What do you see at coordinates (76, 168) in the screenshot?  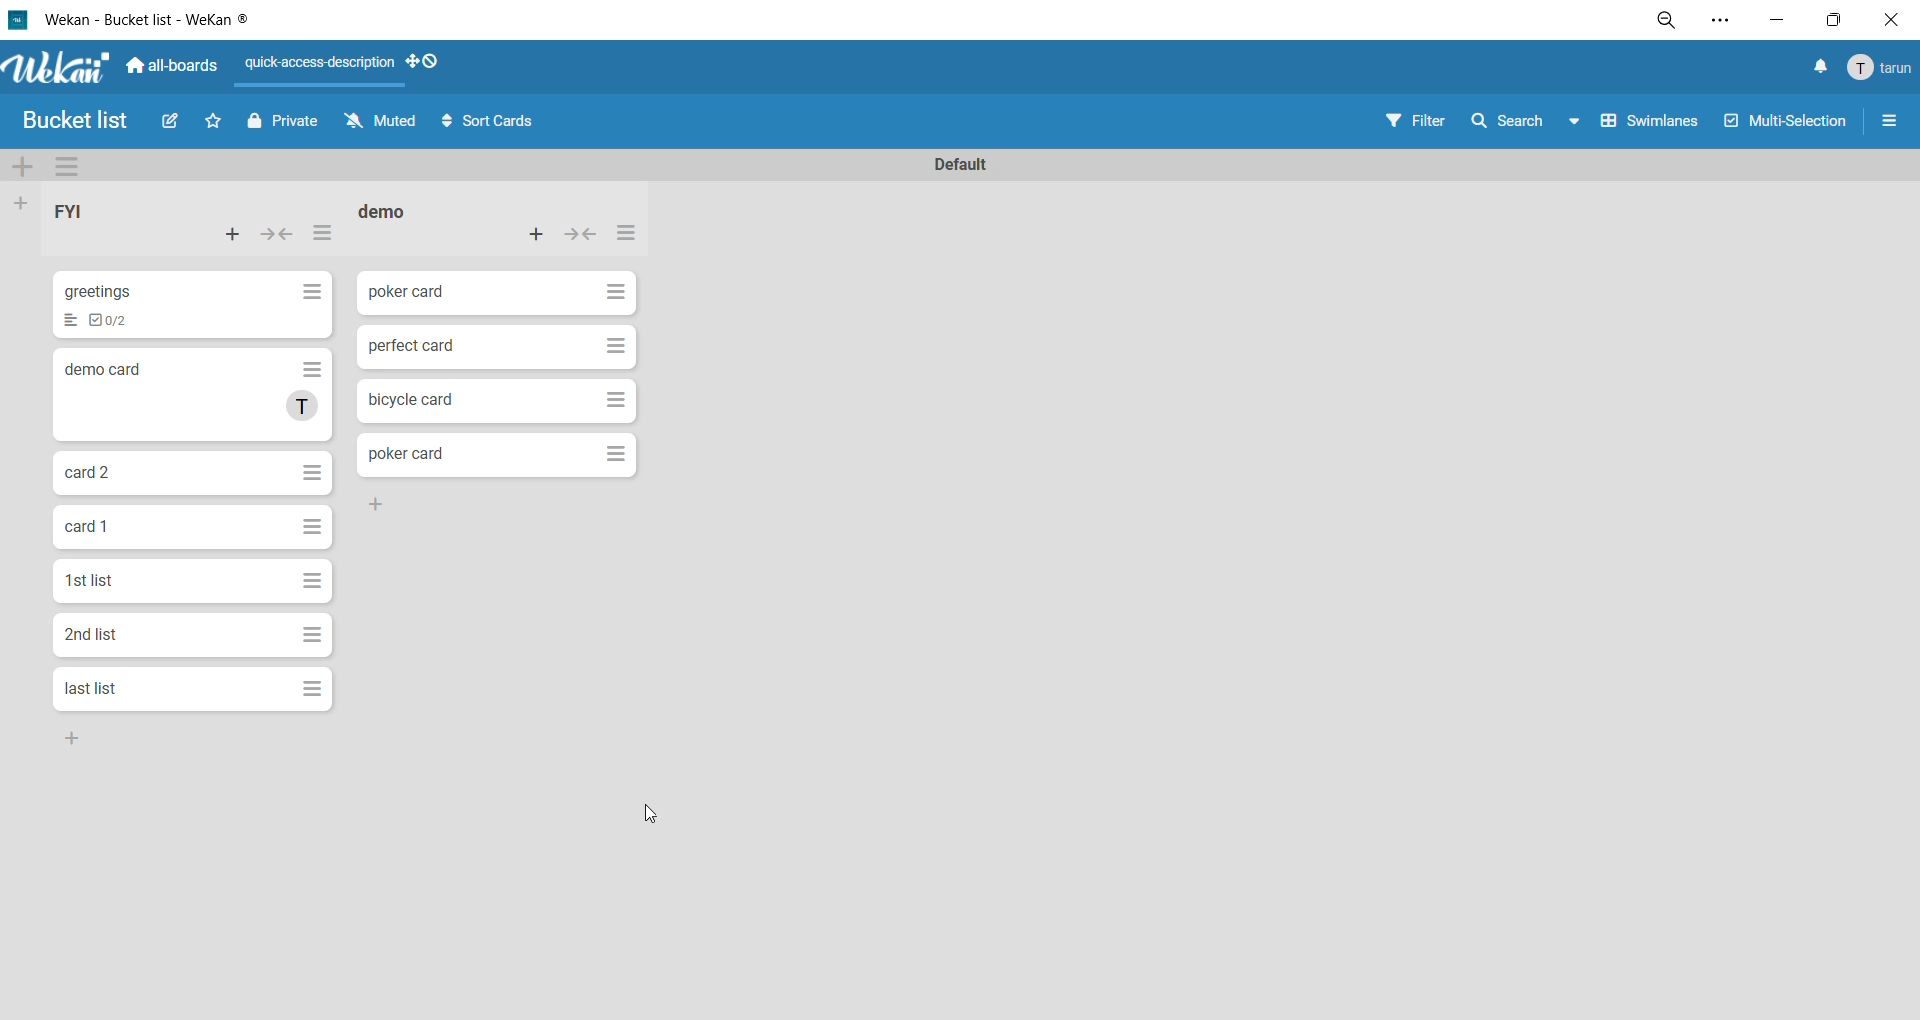 I see `swimlane actions` at bounding box center [76, 168].